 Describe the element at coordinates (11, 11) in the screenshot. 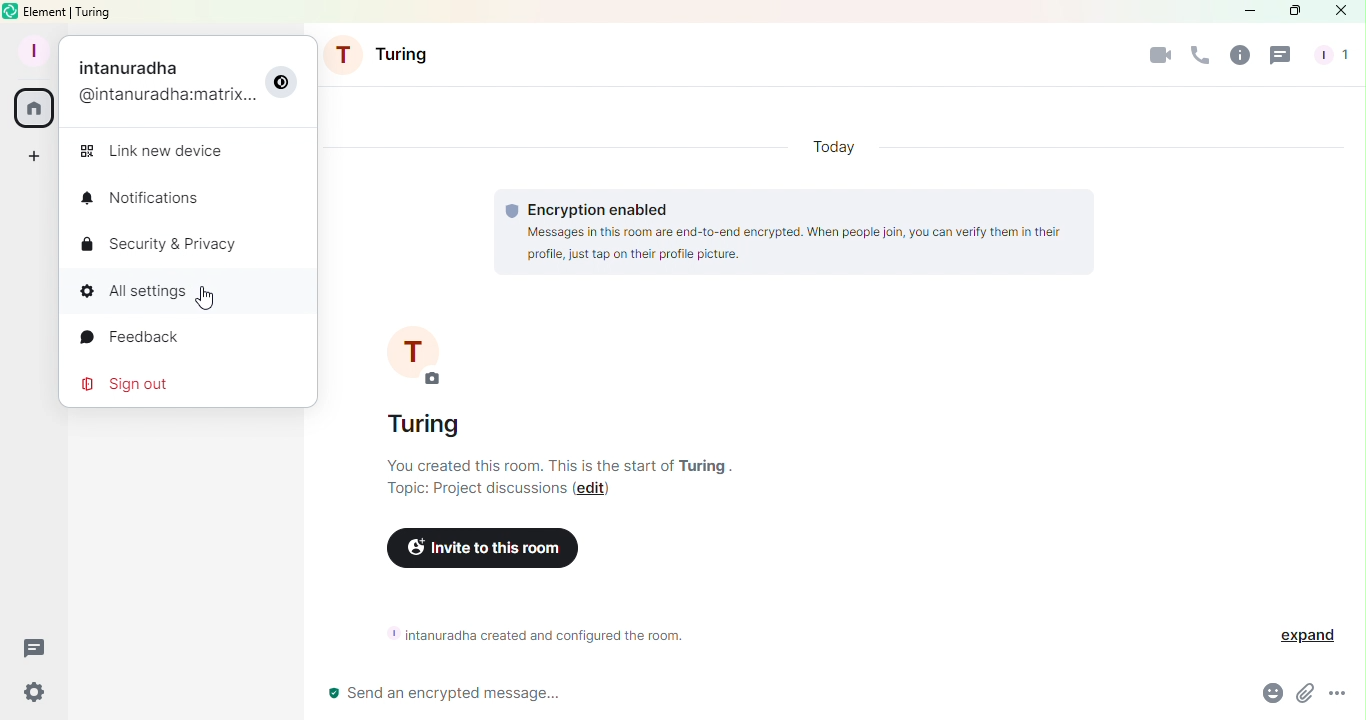

I see `Element icon` at that location.